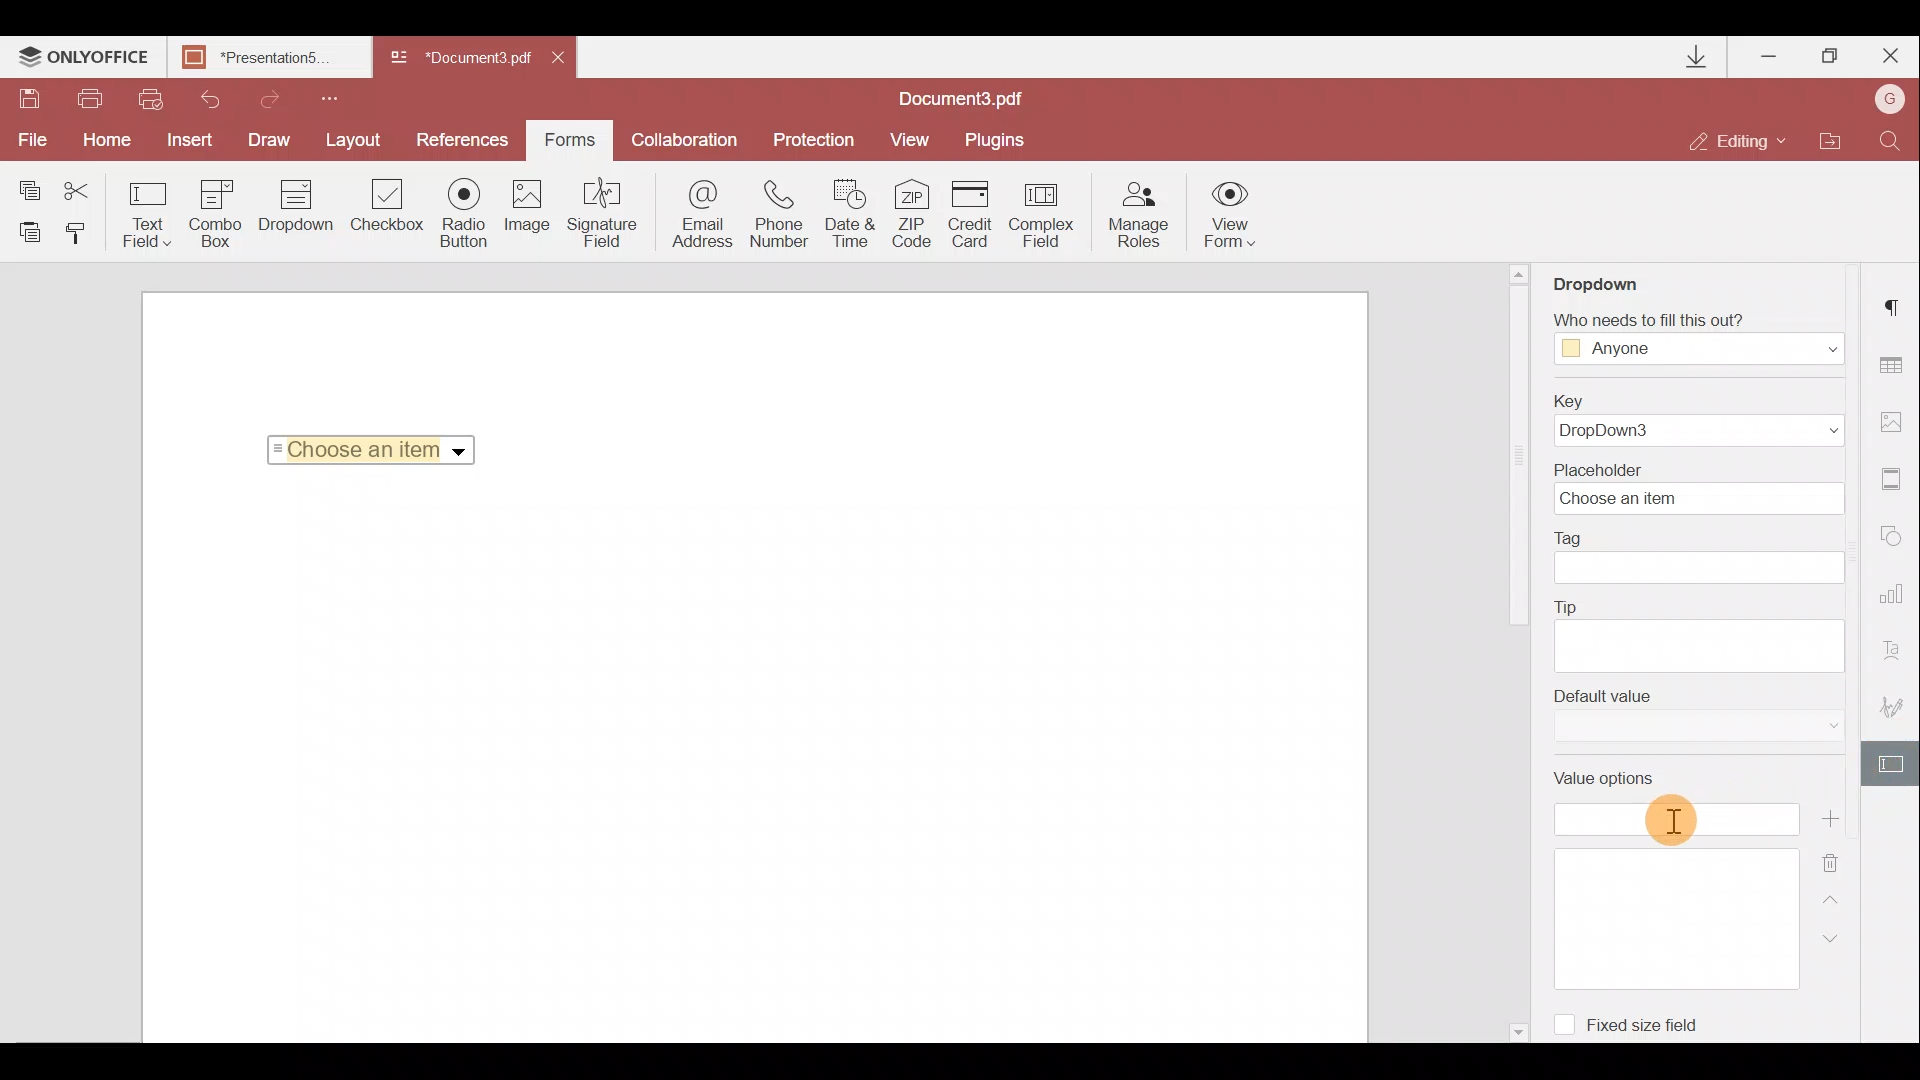 This screenshot has width=1920, height=1080. Describe the element at coordinates (464, 140) in the screenshot. I see `Preferences` at that location.